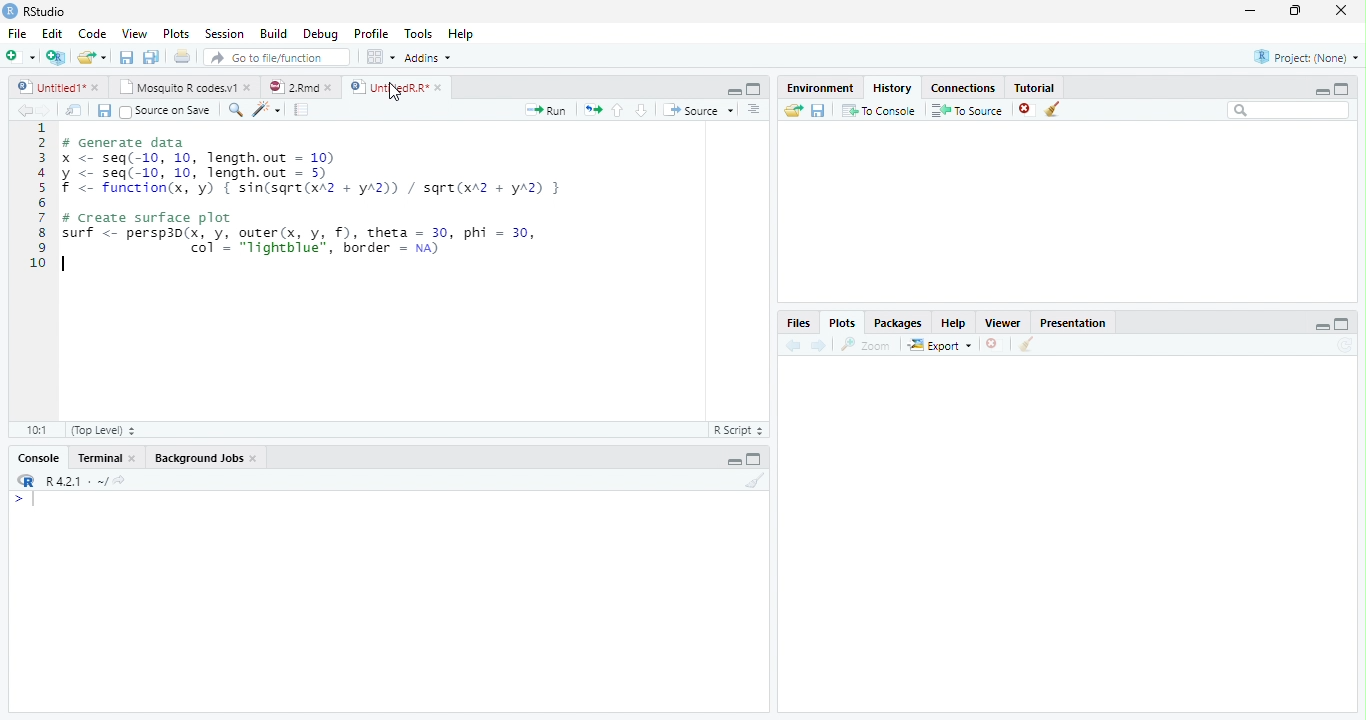  I want to click on Packages, so click(898, 322).